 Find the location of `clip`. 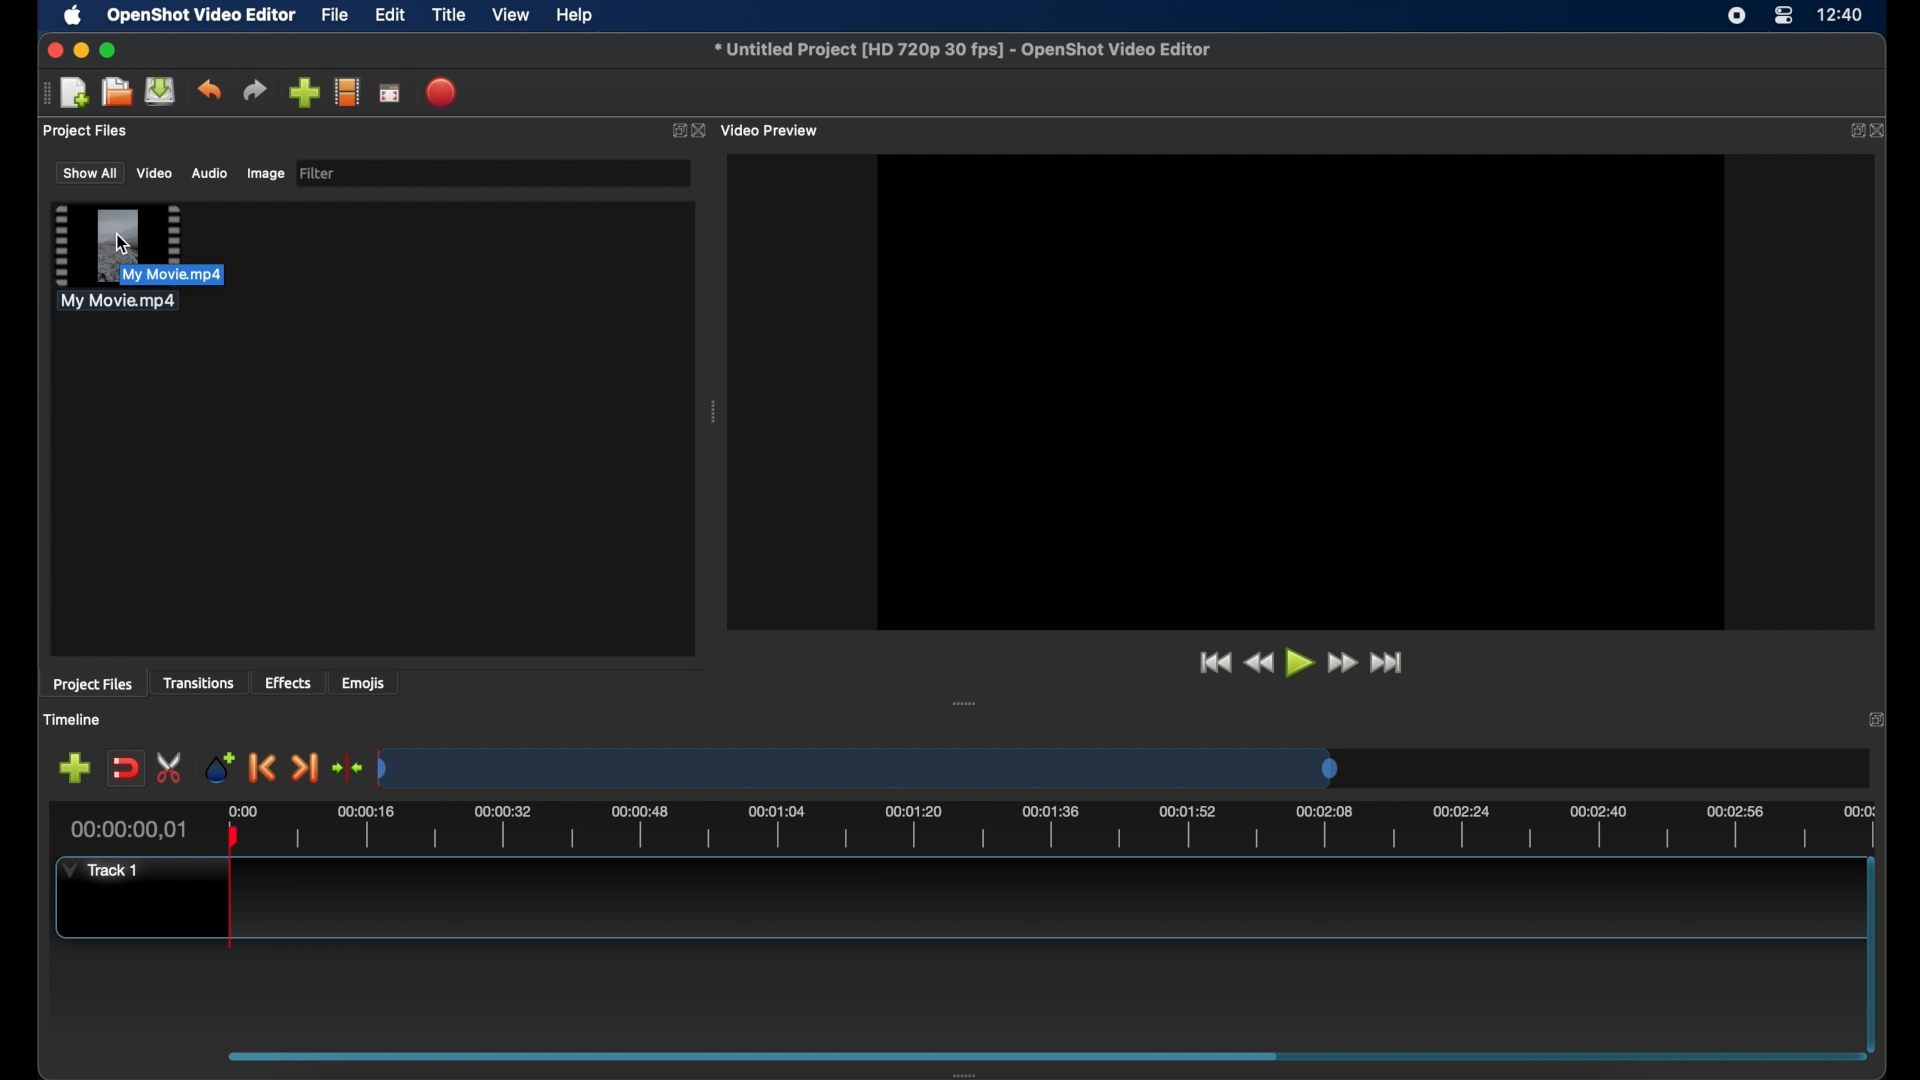

clip is located at coordinates (116, 256).